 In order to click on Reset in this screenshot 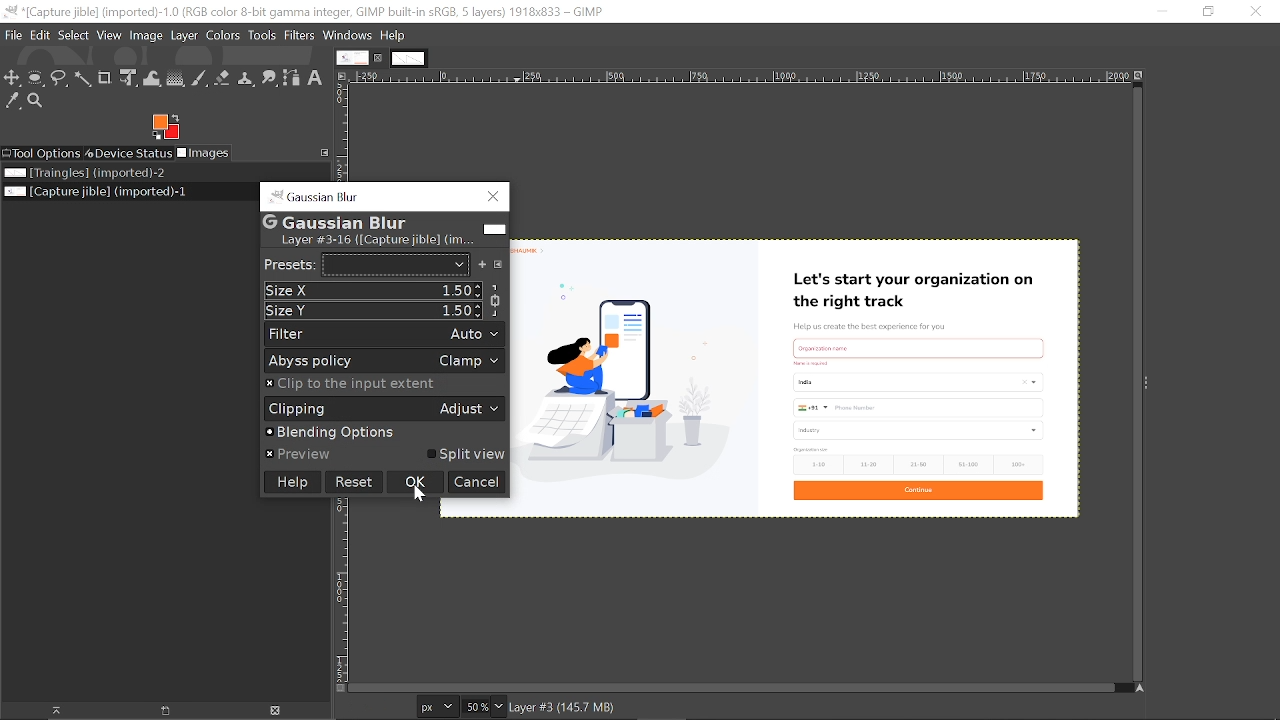, I will do `click(352, 482)`.